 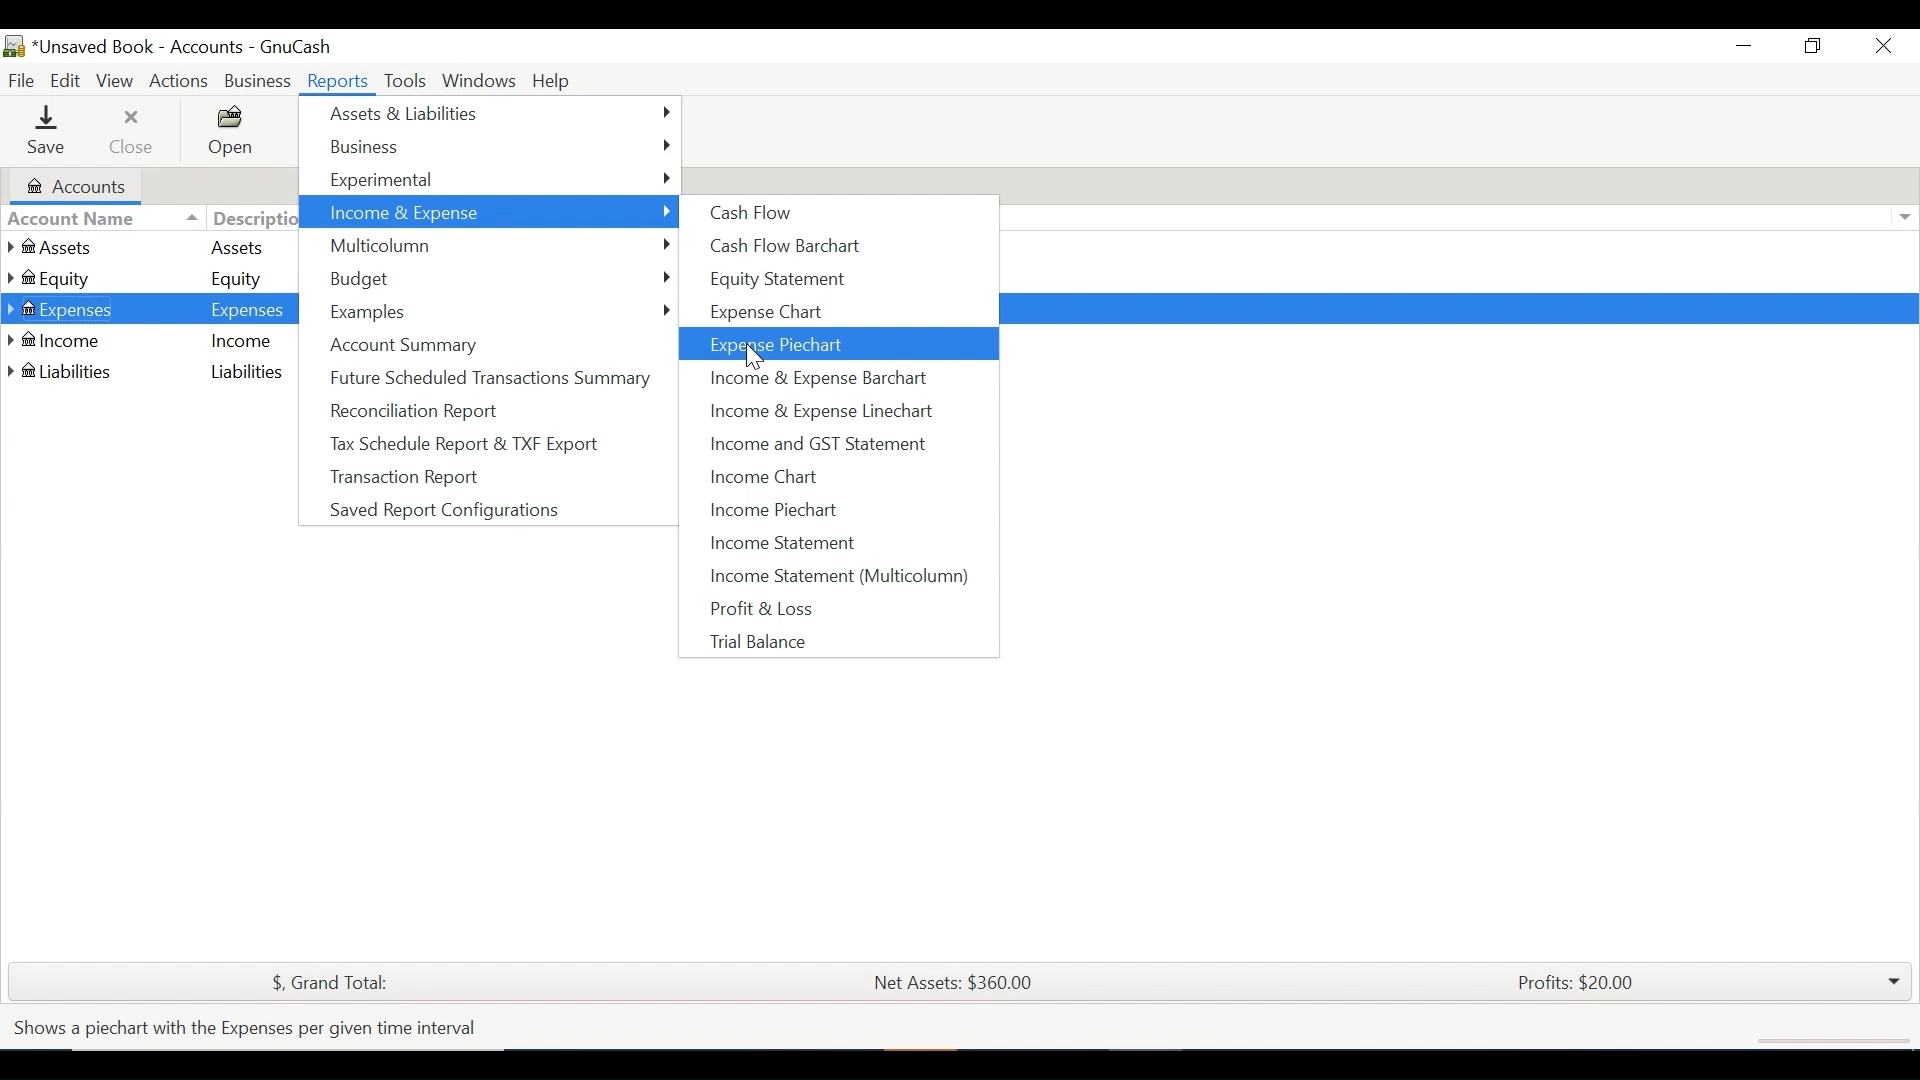 What do you see at coordinates (170, 45) in the screenshot?
I see `Accounts Name` at bounding box center [170, 45].